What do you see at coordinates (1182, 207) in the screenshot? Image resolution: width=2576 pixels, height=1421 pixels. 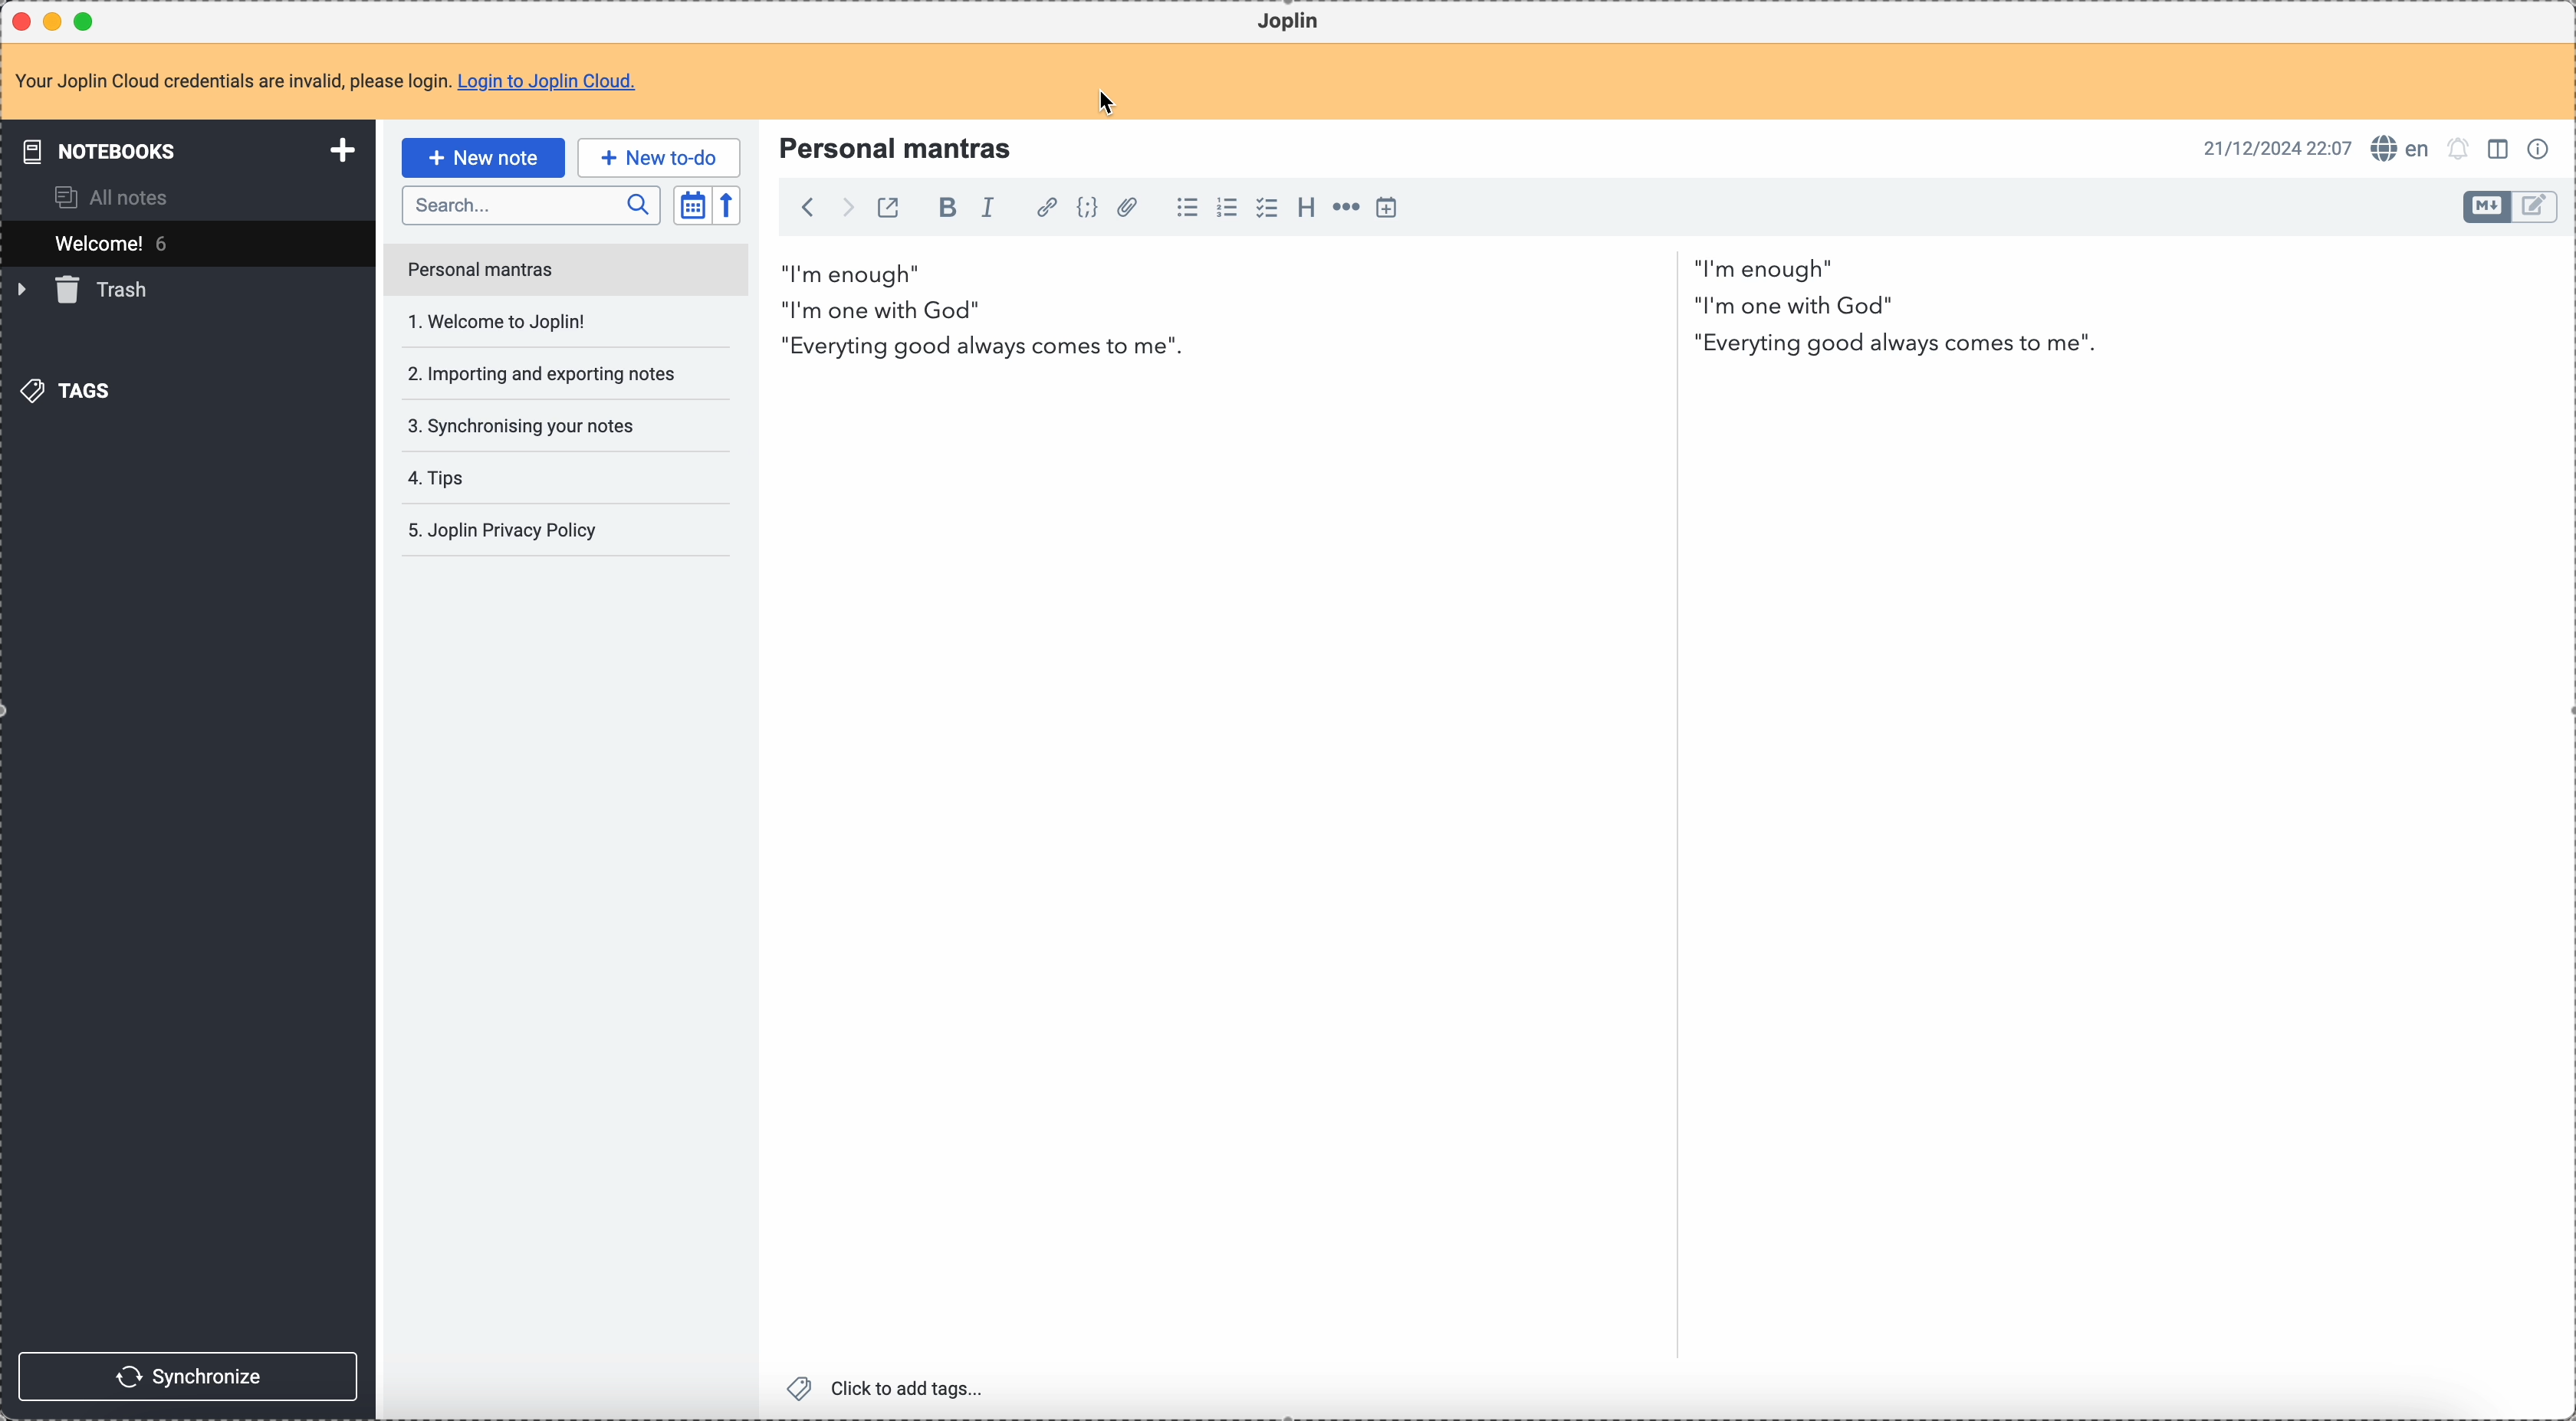 I see `bulleted list` at bounding box center [1182, 207].